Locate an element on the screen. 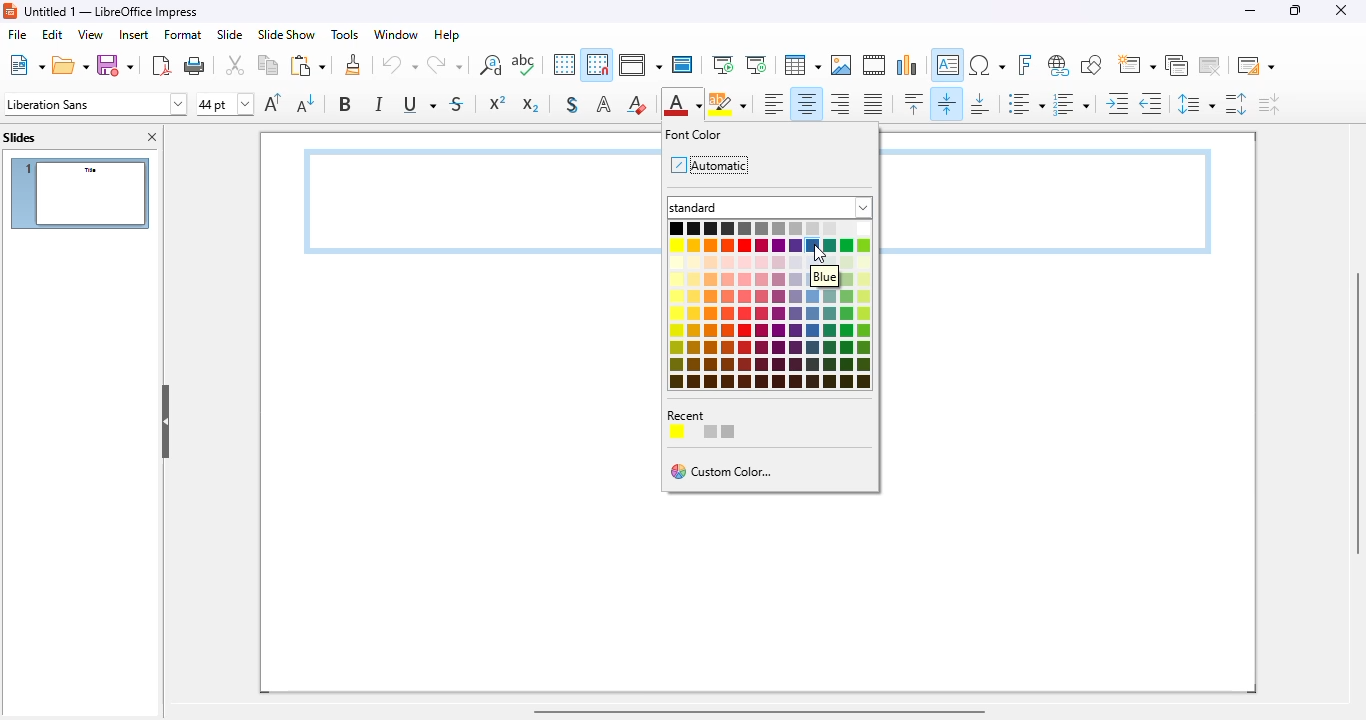  file is located at coordinates (16, 34).